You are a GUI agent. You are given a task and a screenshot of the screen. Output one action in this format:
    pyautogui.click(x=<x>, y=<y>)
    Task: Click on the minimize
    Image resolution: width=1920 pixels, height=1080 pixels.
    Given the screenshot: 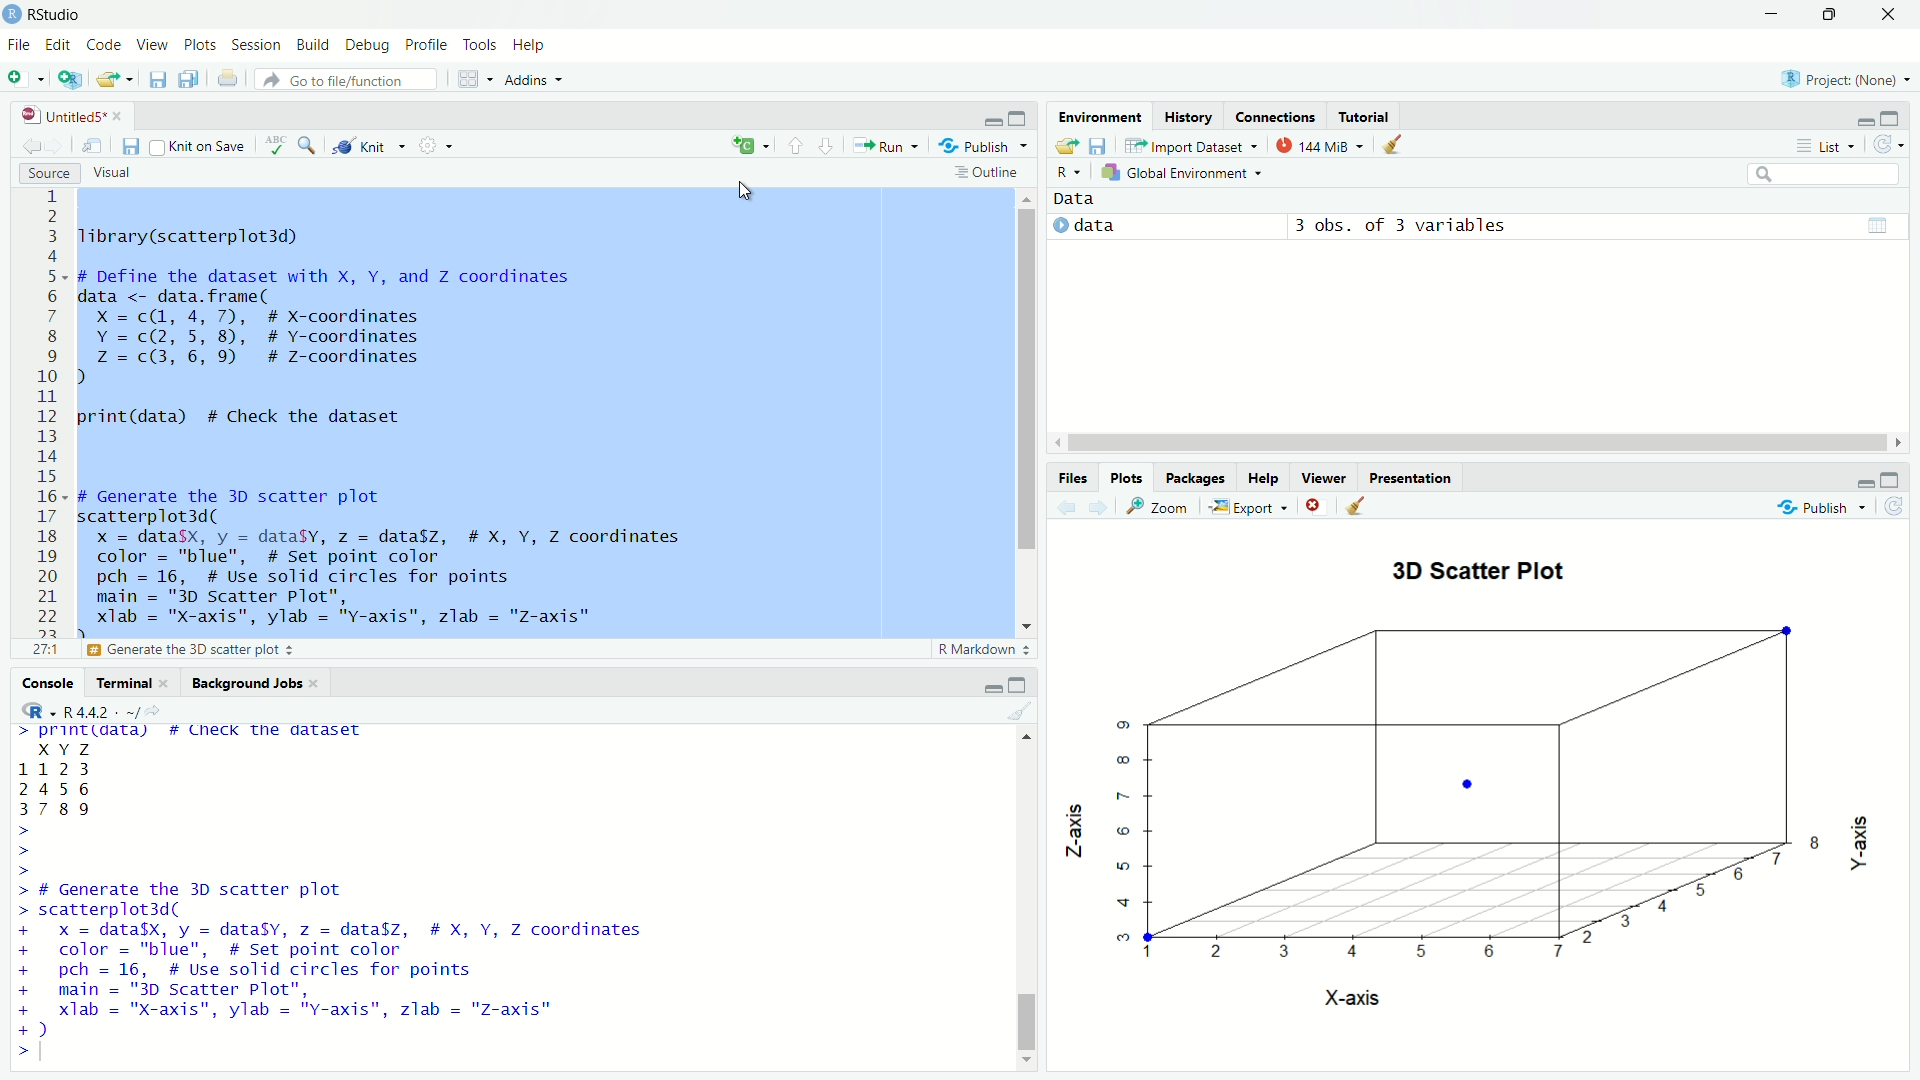 What is the action you would take?
    pyautogui.click(x=1769, y=14)
    